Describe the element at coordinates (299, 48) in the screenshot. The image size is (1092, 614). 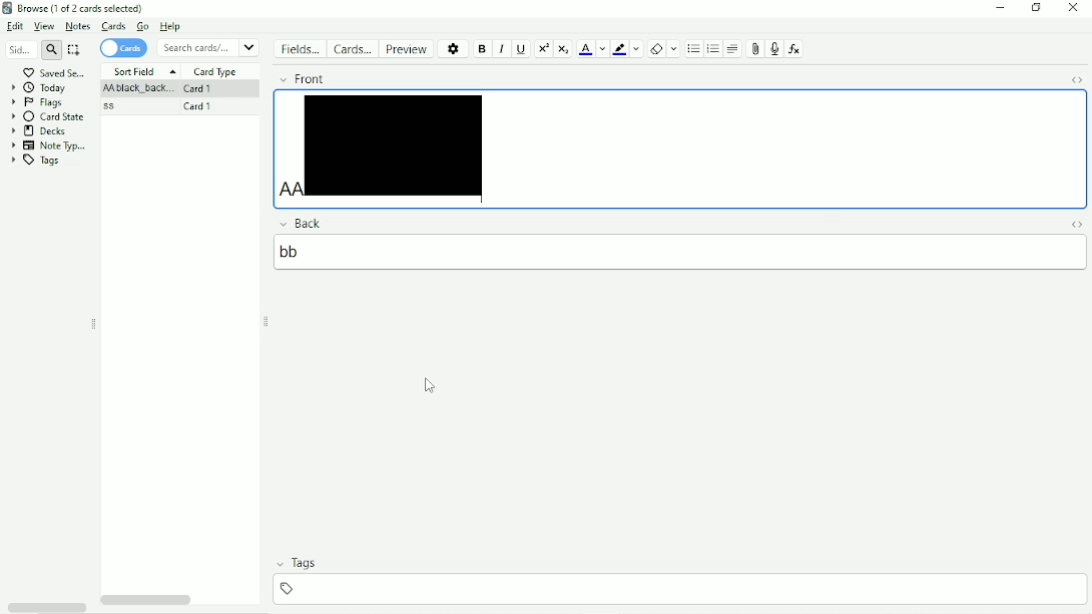
I see `Fields` at that location.